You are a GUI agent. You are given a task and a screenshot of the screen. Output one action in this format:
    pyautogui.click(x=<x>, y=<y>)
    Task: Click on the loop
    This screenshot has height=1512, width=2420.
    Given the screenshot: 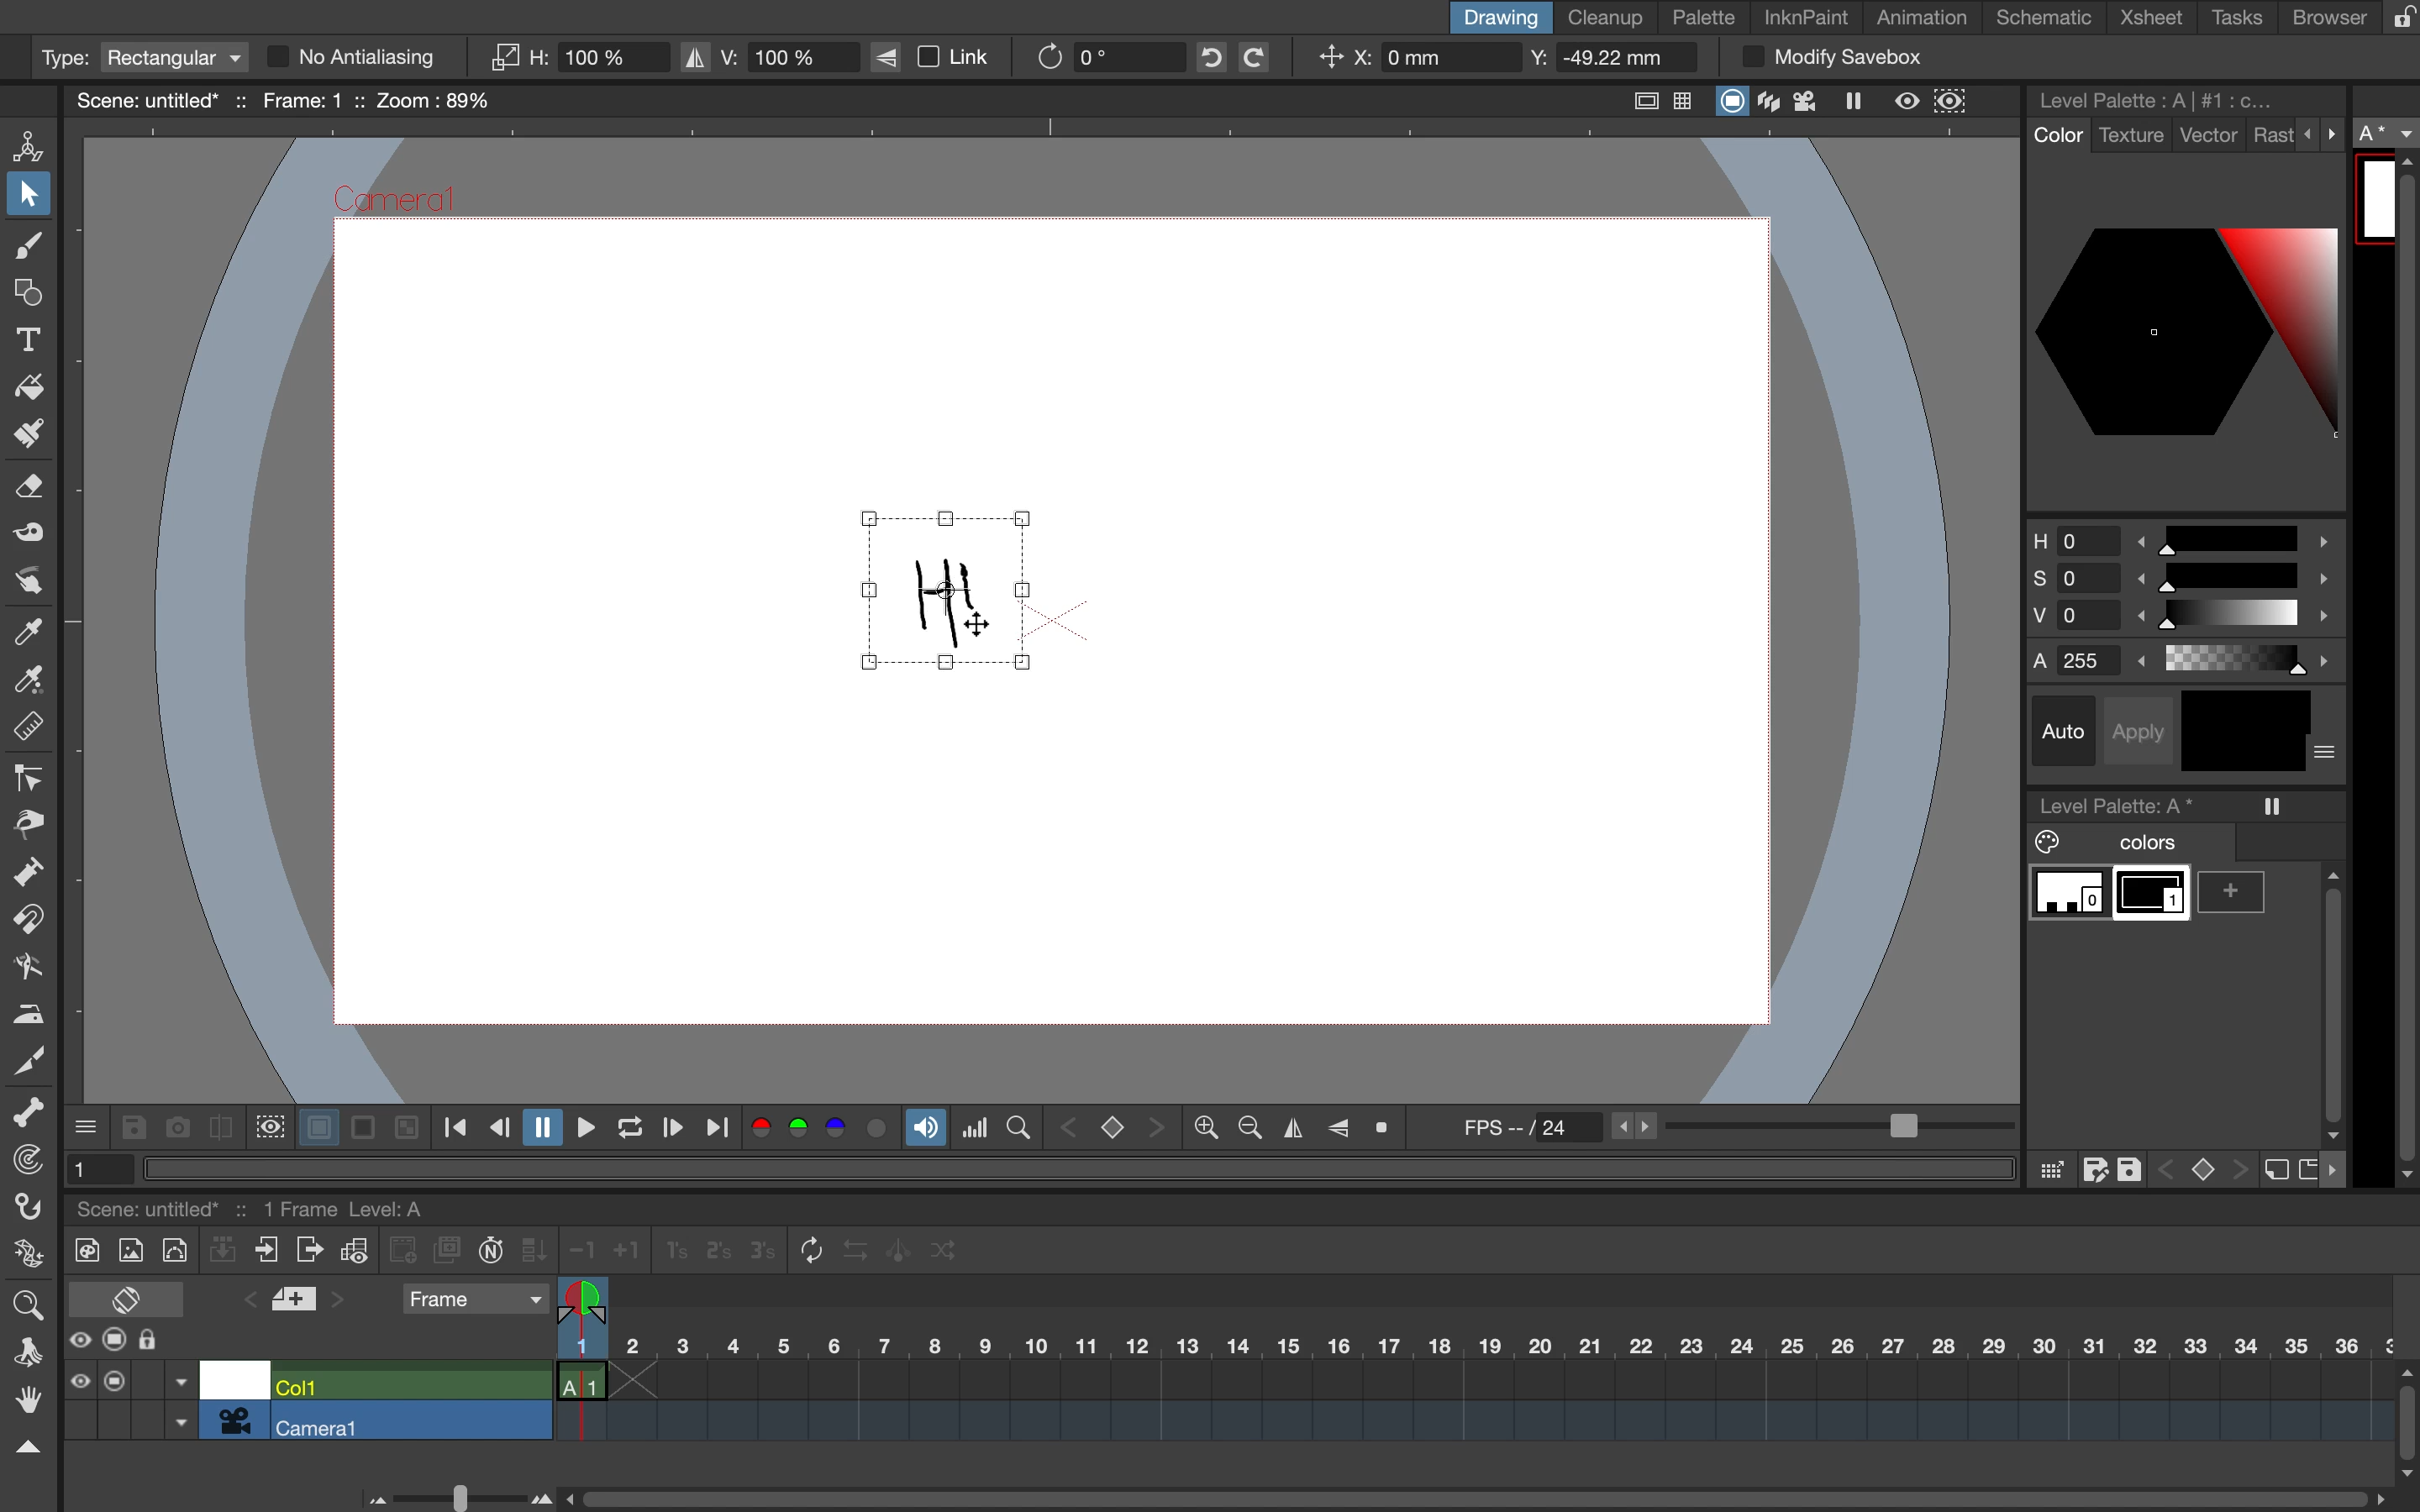 What is the action you would take?
    pyautogui.click(x=622, y=1129)
    